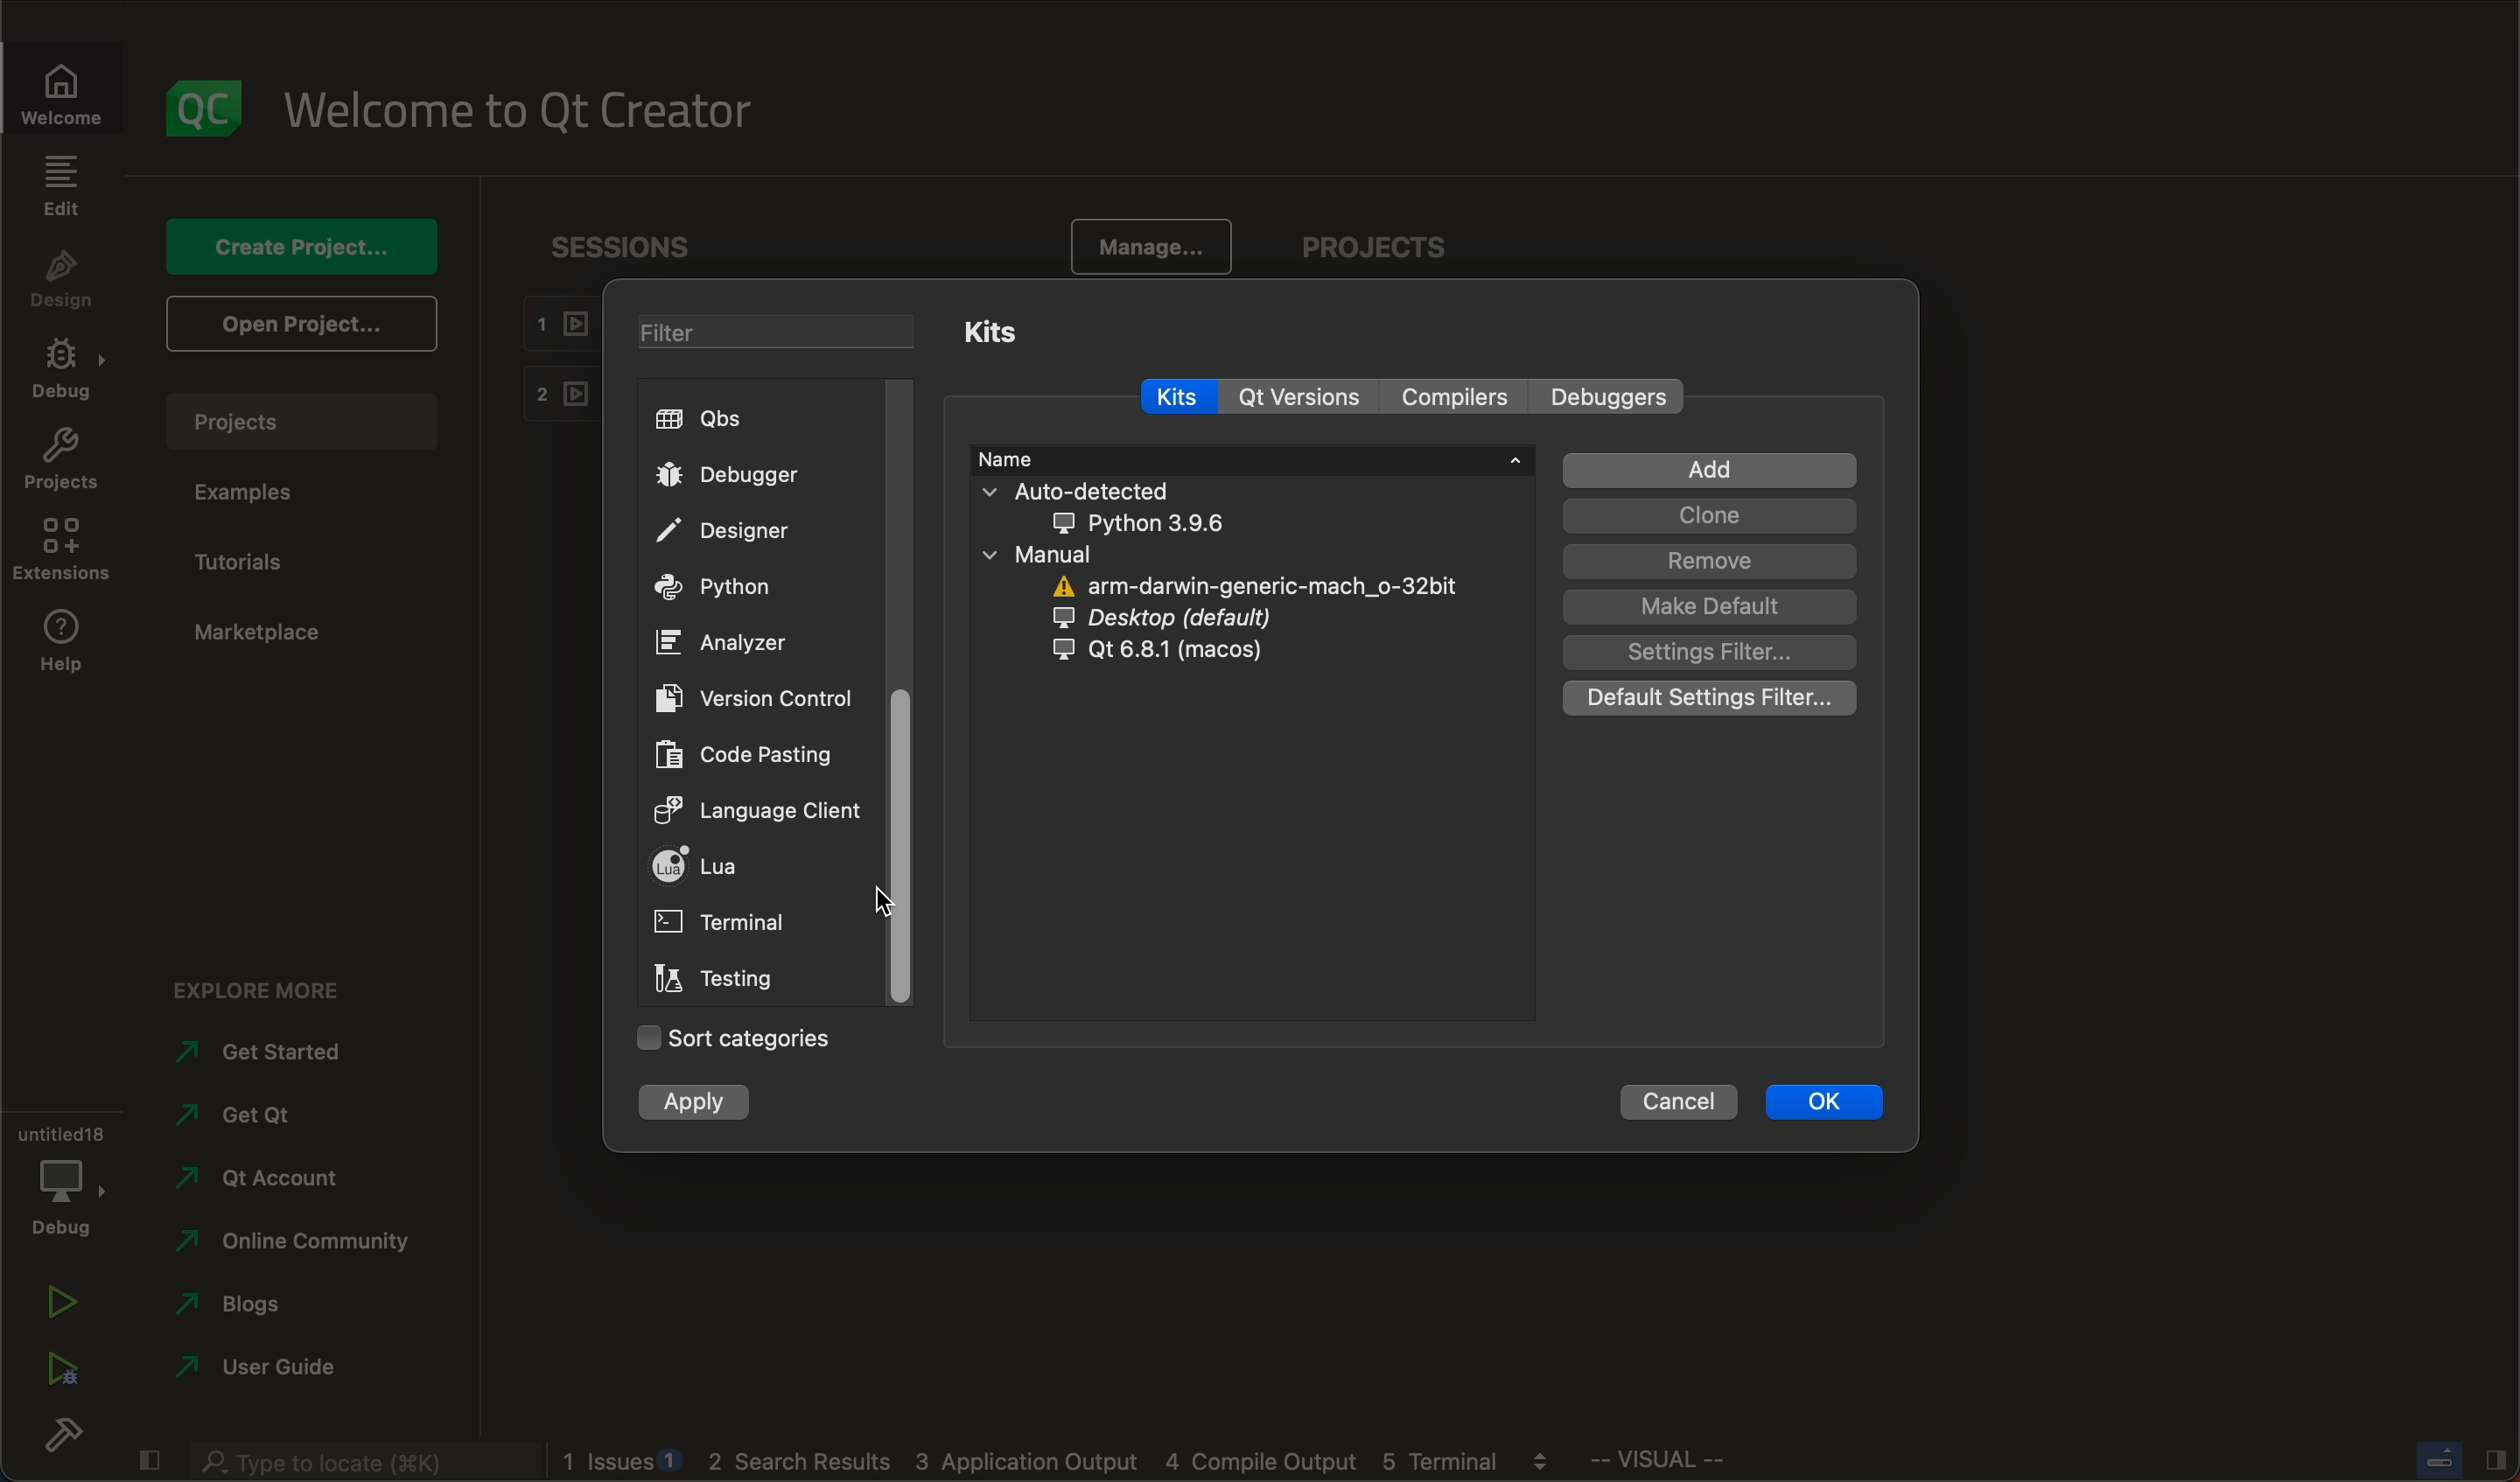 The height and width of the screenshot is (1482, 2520). What do you see at coordinates (62, 644) in the screenshot?
I see `help` at bounding box center [62, 644].